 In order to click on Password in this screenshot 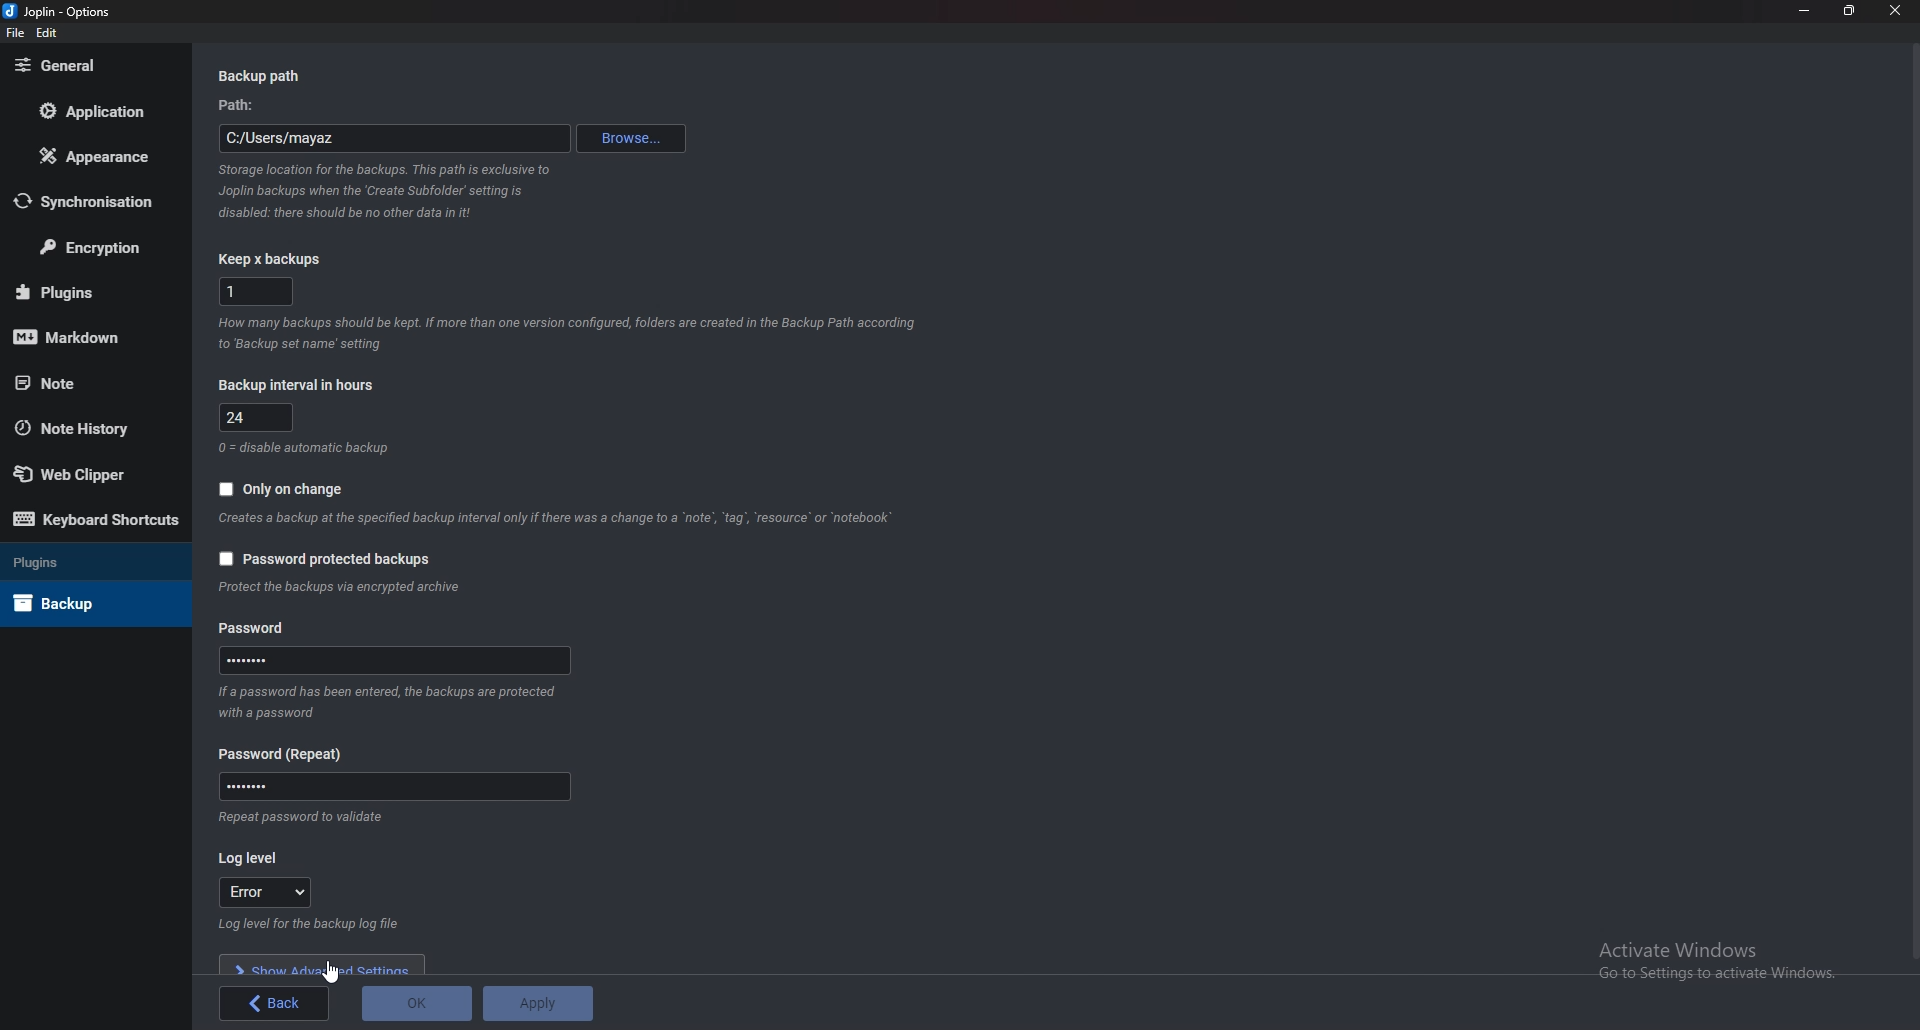, I will do `click(393, 786)`.